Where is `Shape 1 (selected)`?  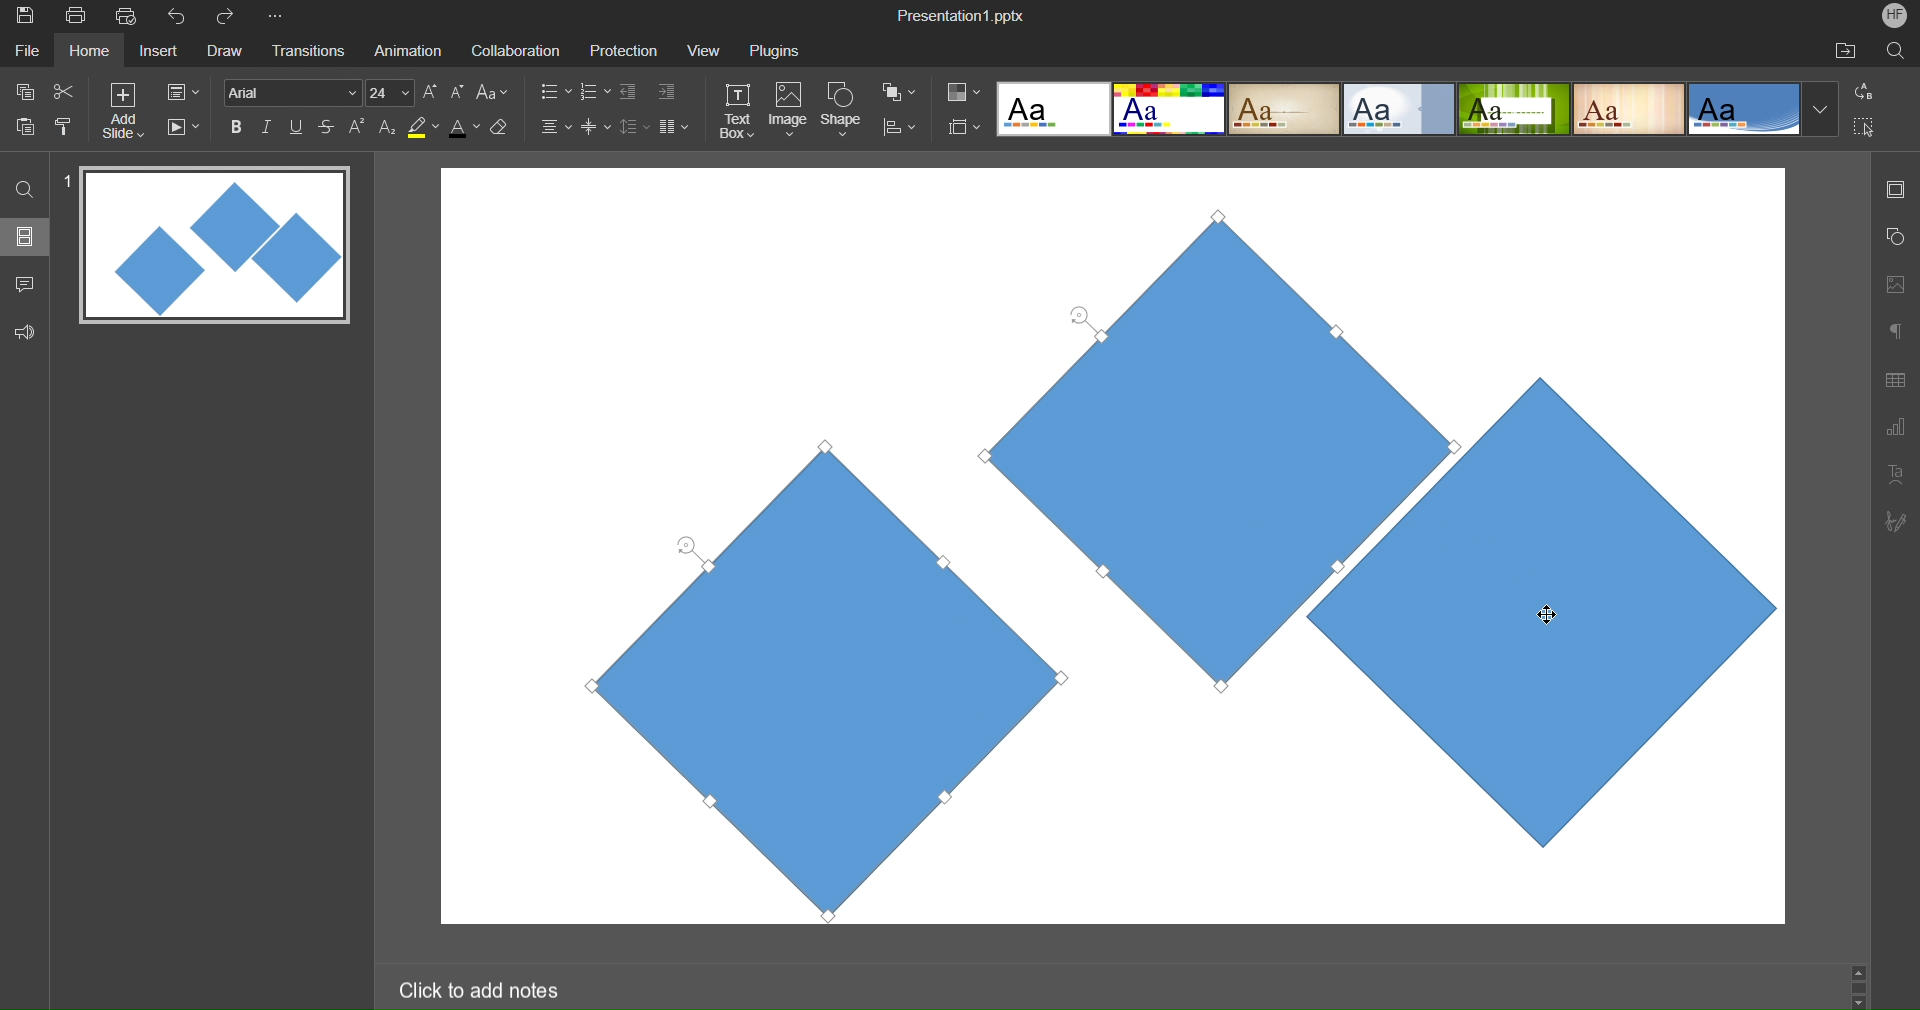 Shape 1 (selected) is located at coordinates (803, 677).